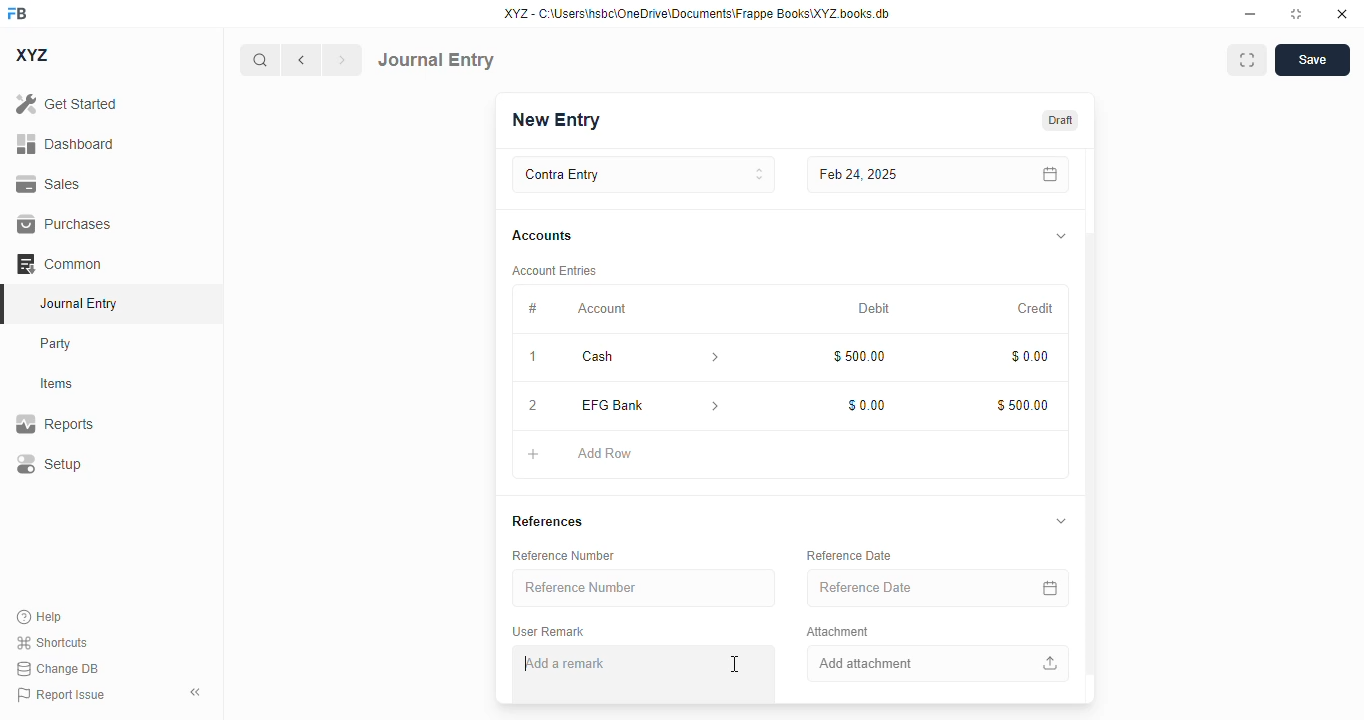 The height and width of the screenshot is (720, 1364). I want to click on add button, so click(533, 455).